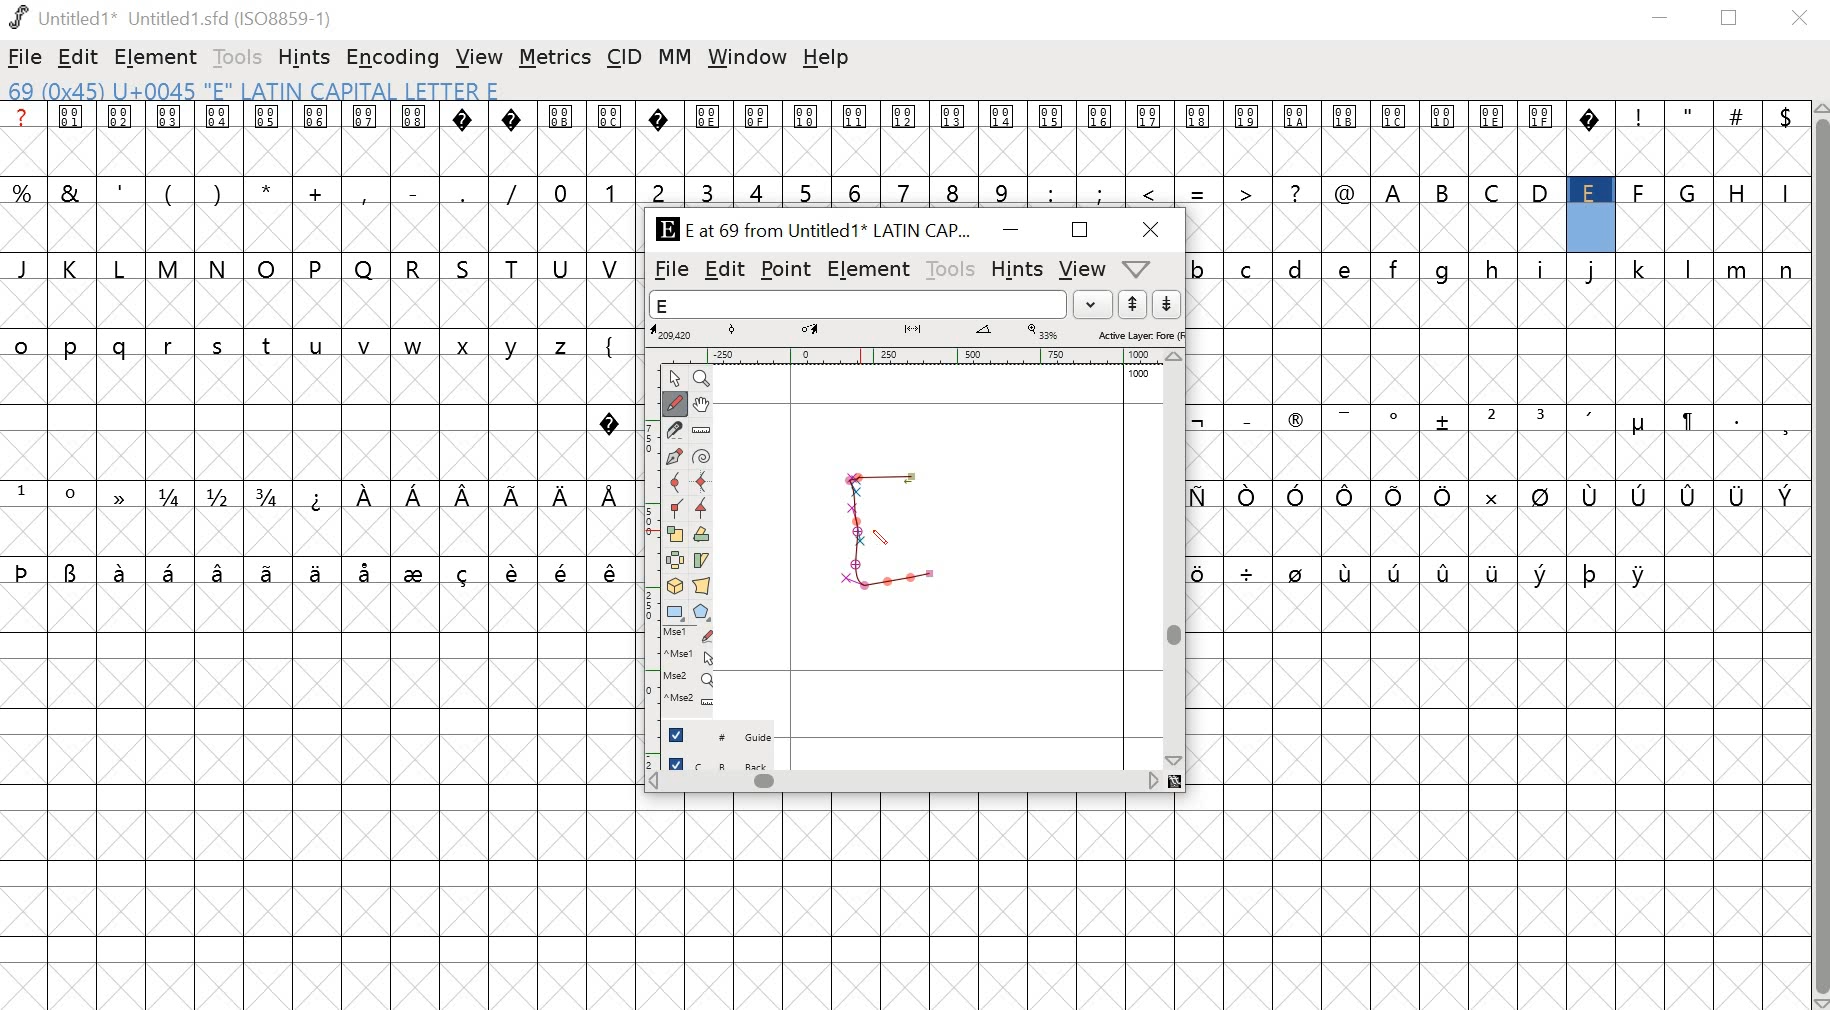 This screenshot has width=1830, height=1010. I want to click on Pen, so click(676, 456).